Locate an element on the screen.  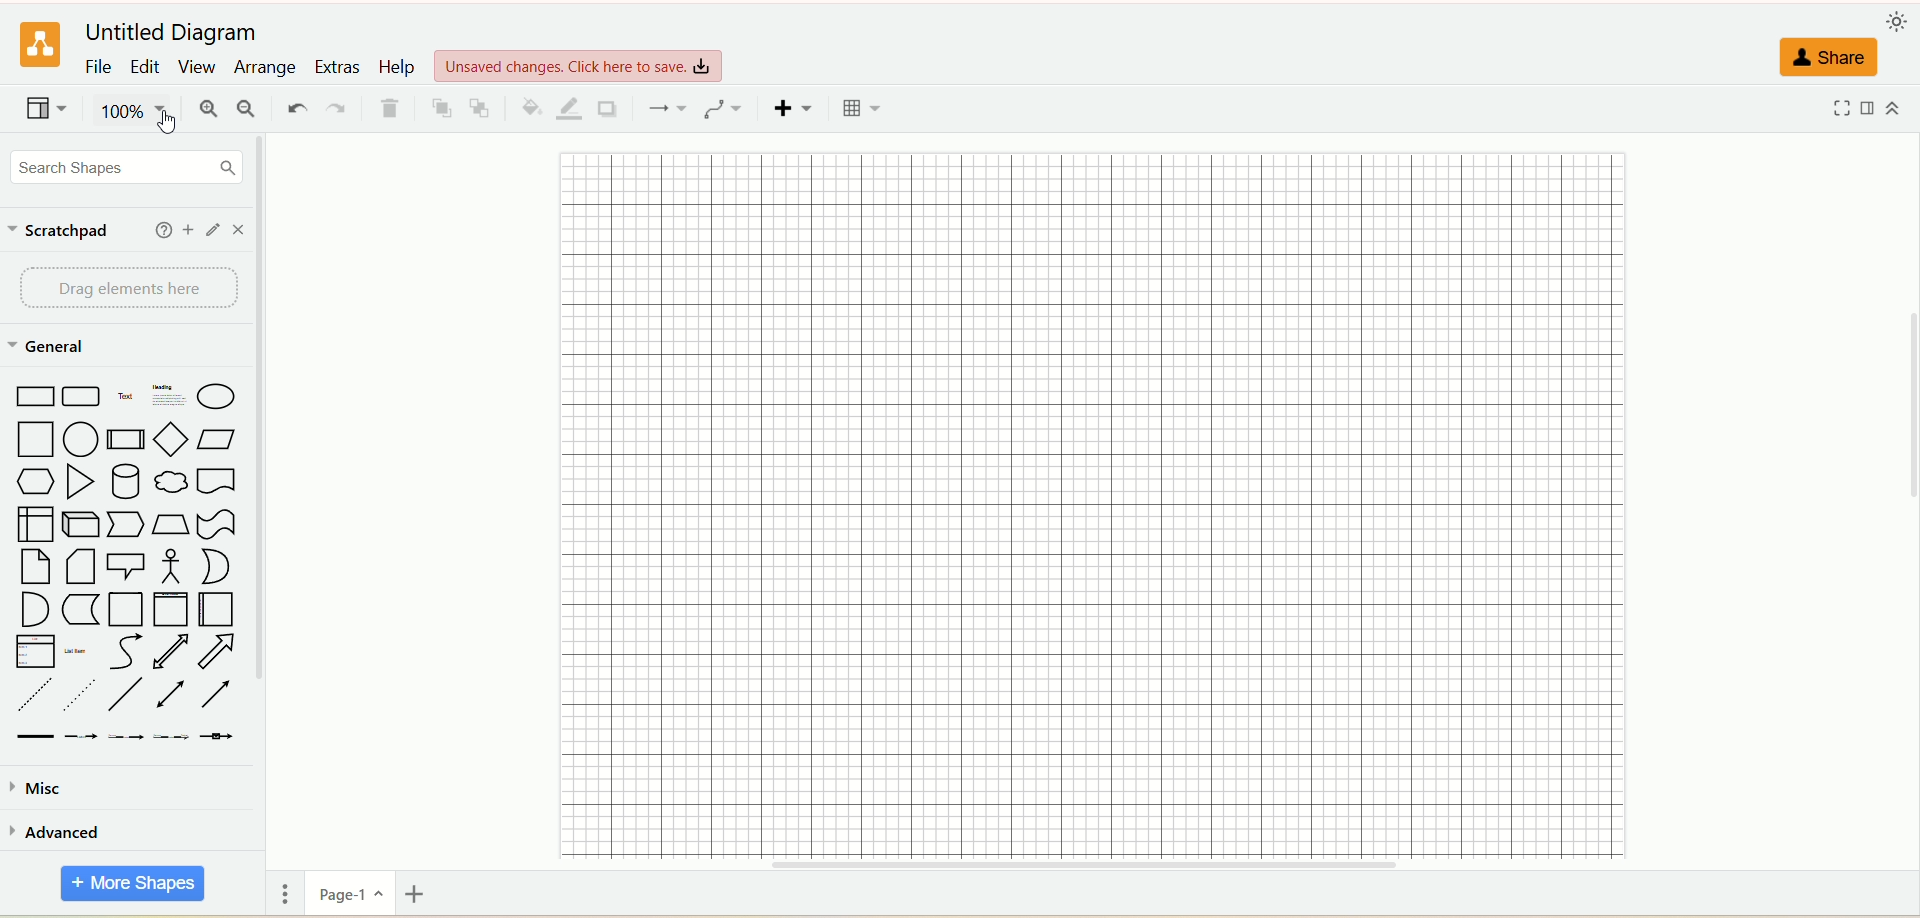
vertical container is located at coordinates (172, 610).